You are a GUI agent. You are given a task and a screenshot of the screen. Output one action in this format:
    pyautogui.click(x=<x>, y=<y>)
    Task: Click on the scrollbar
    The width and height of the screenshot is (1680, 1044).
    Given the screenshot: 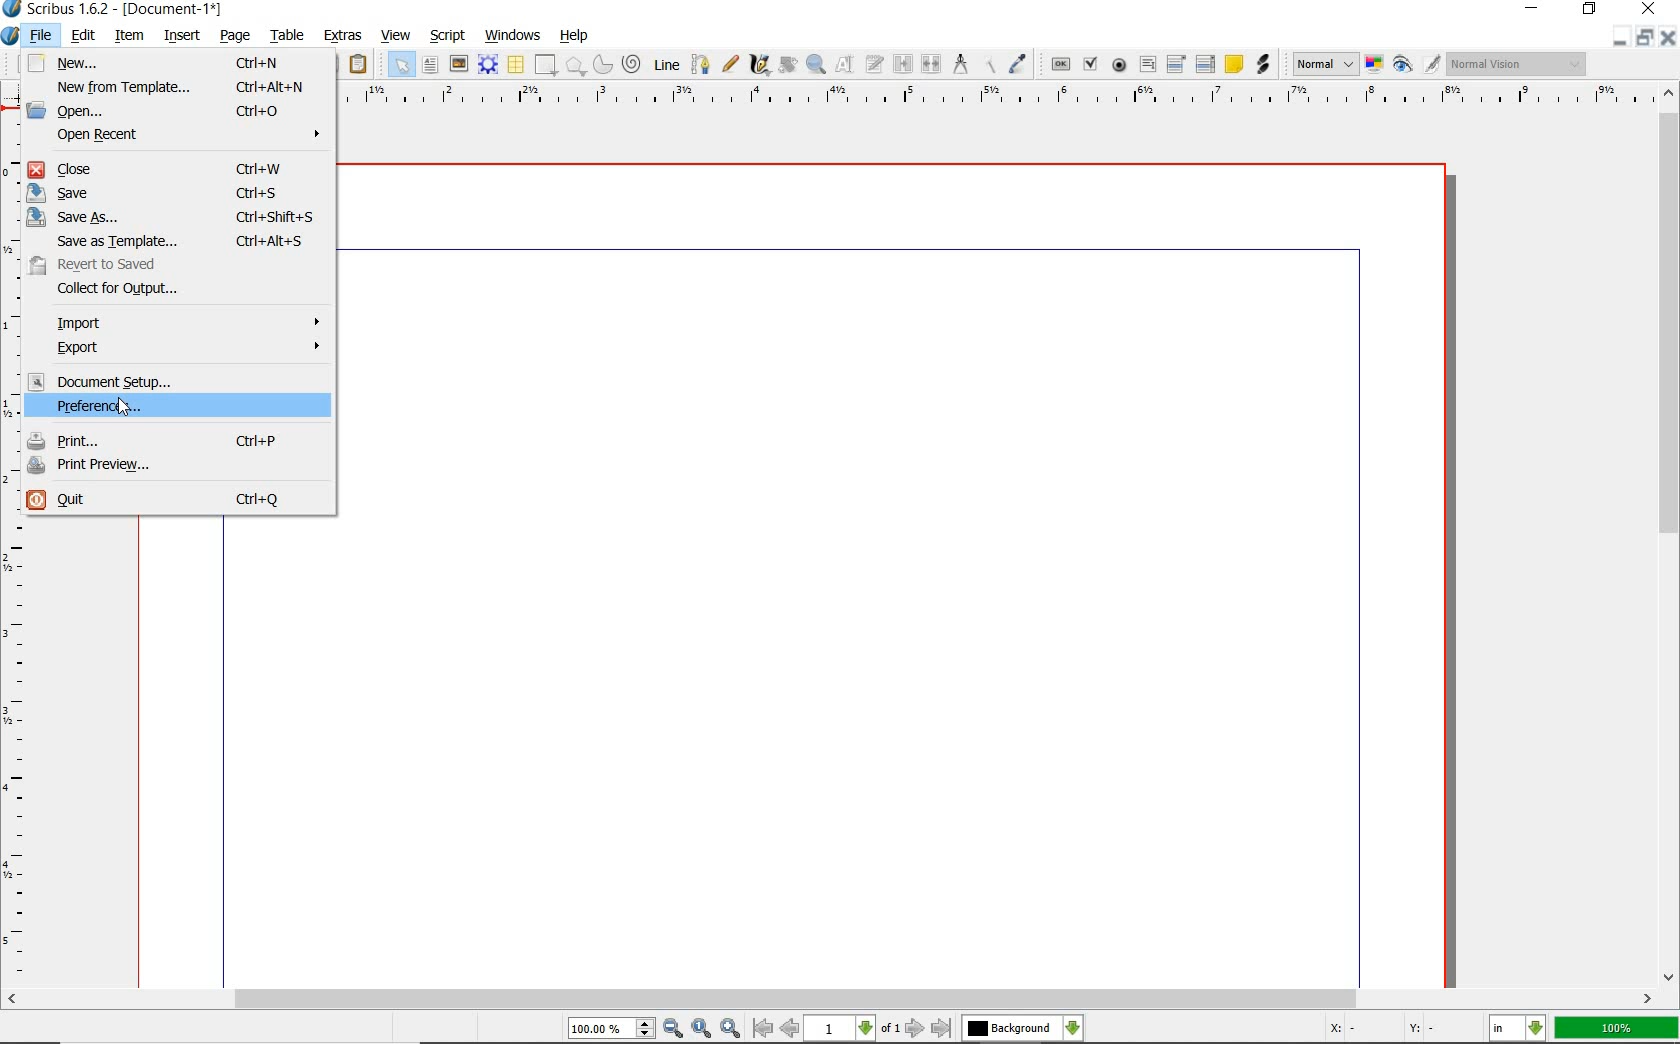 What is the action you would take?
    pyautogui.click(x=1668, y=535)
    